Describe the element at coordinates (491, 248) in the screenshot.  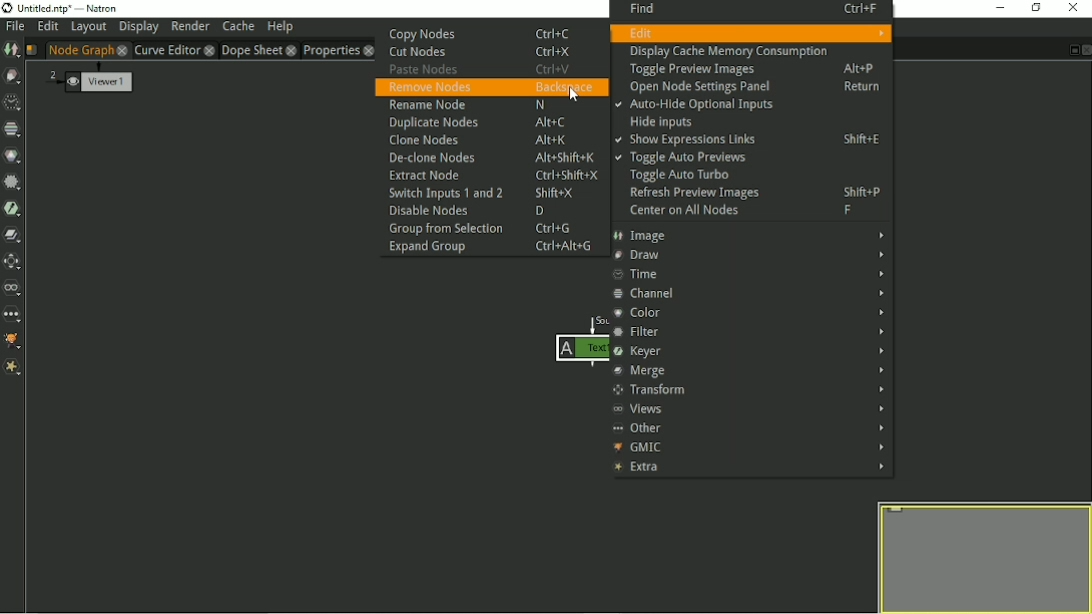
I see `Expand Group` at that location.